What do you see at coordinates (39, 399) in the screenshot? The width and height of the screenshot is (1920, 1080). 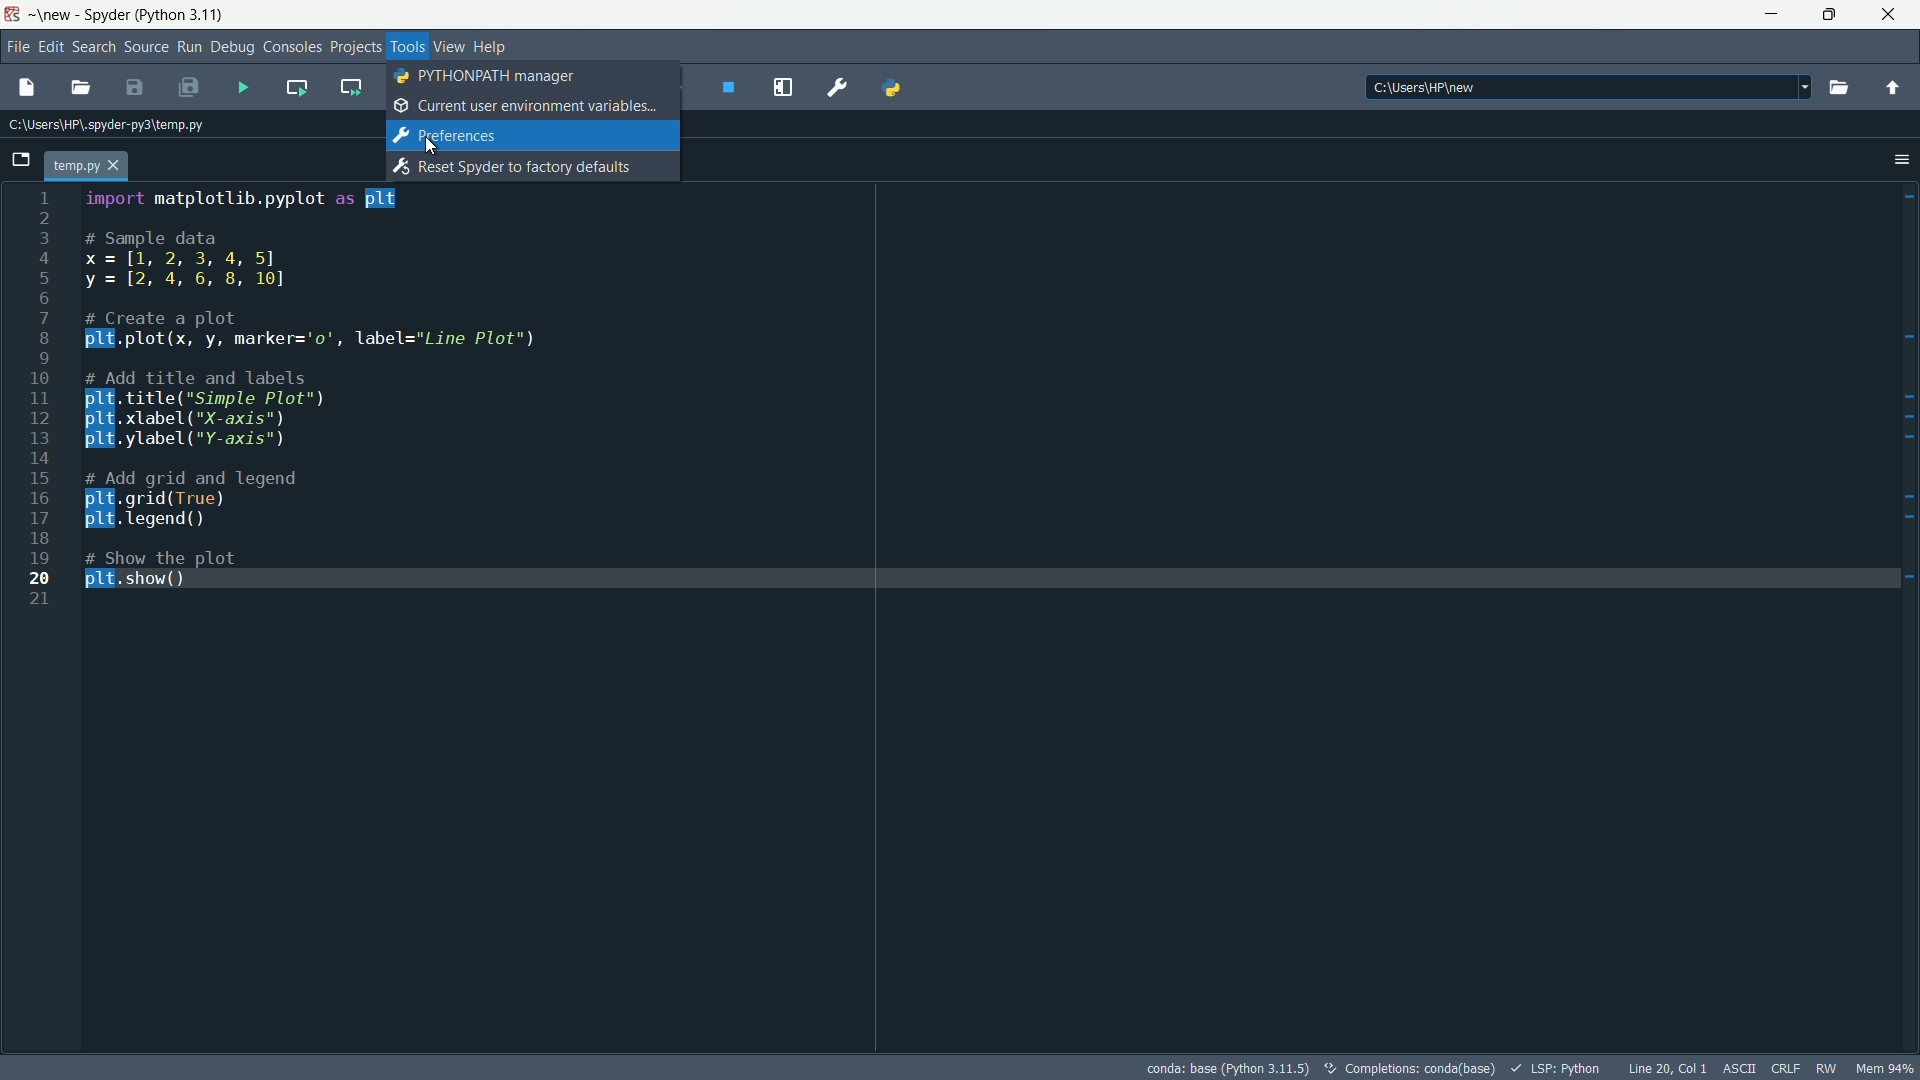 I see `line numbers` at bounding box center [39, 399].